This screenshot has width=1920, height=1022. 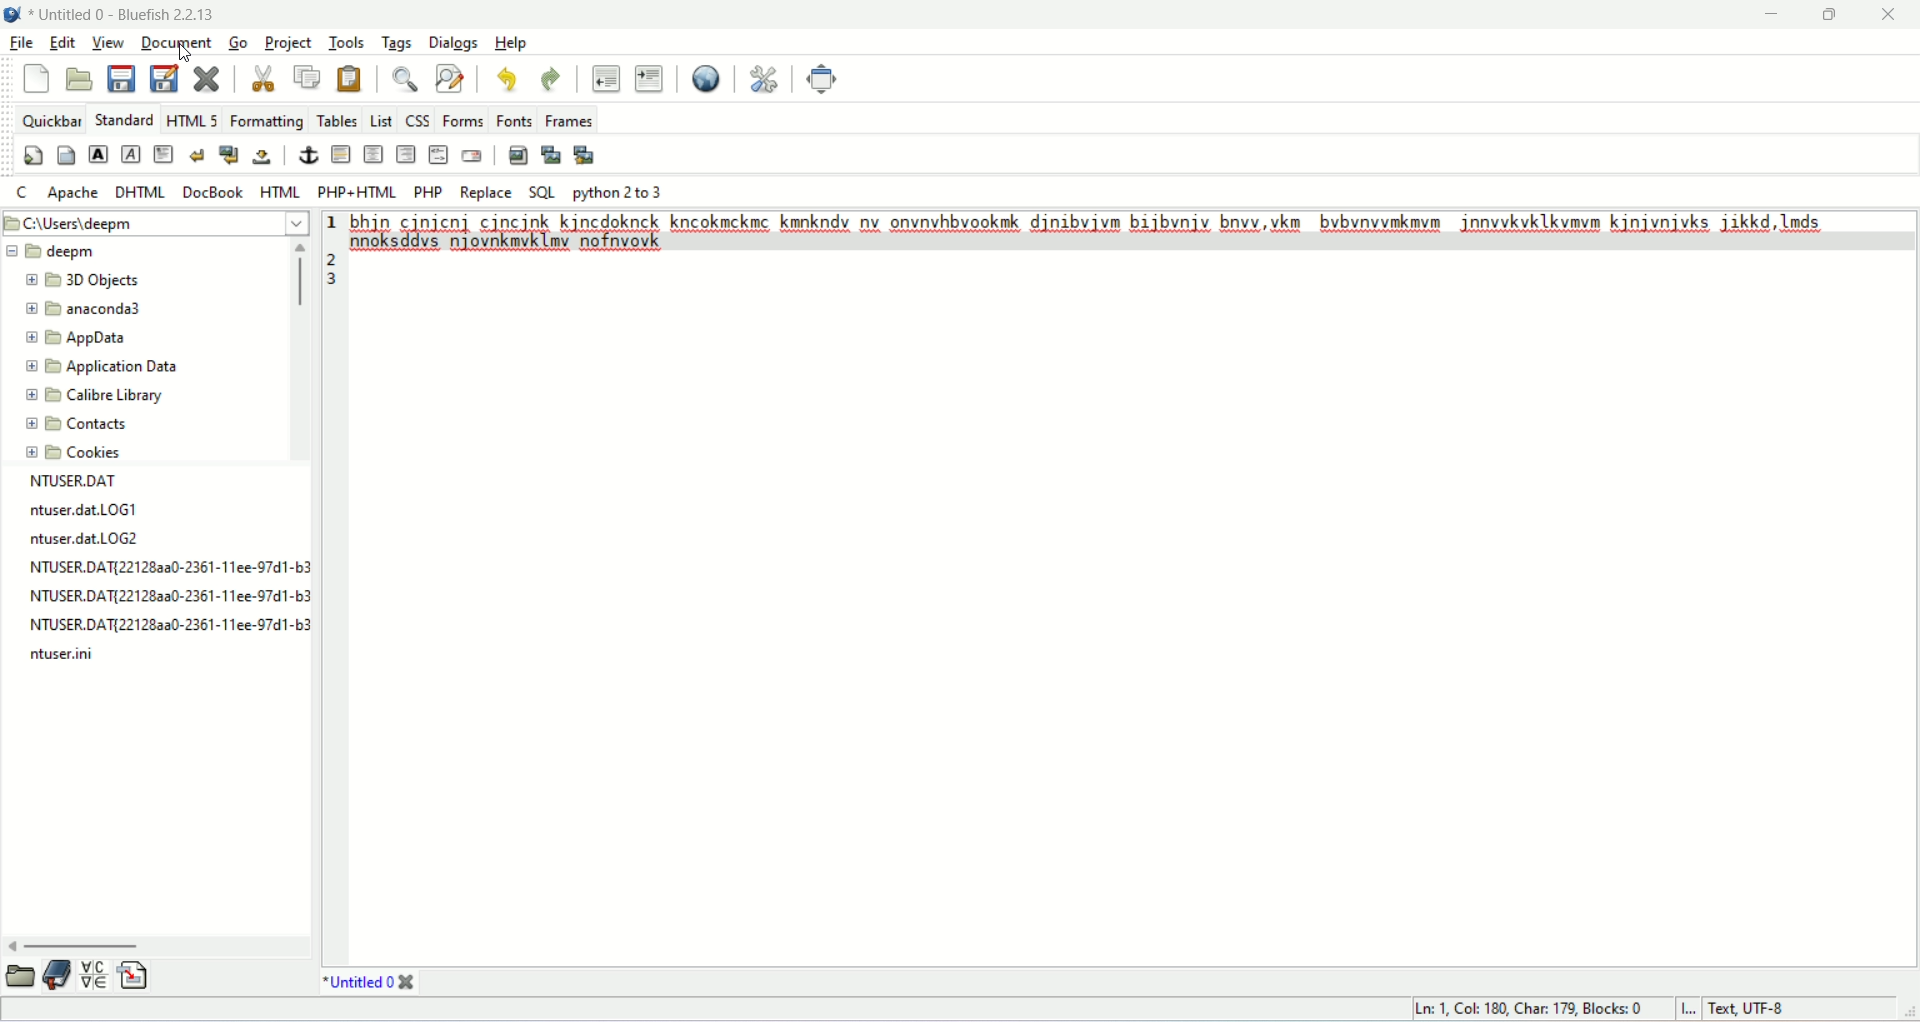 I want to click on CSS, so click(x=420, y=120).